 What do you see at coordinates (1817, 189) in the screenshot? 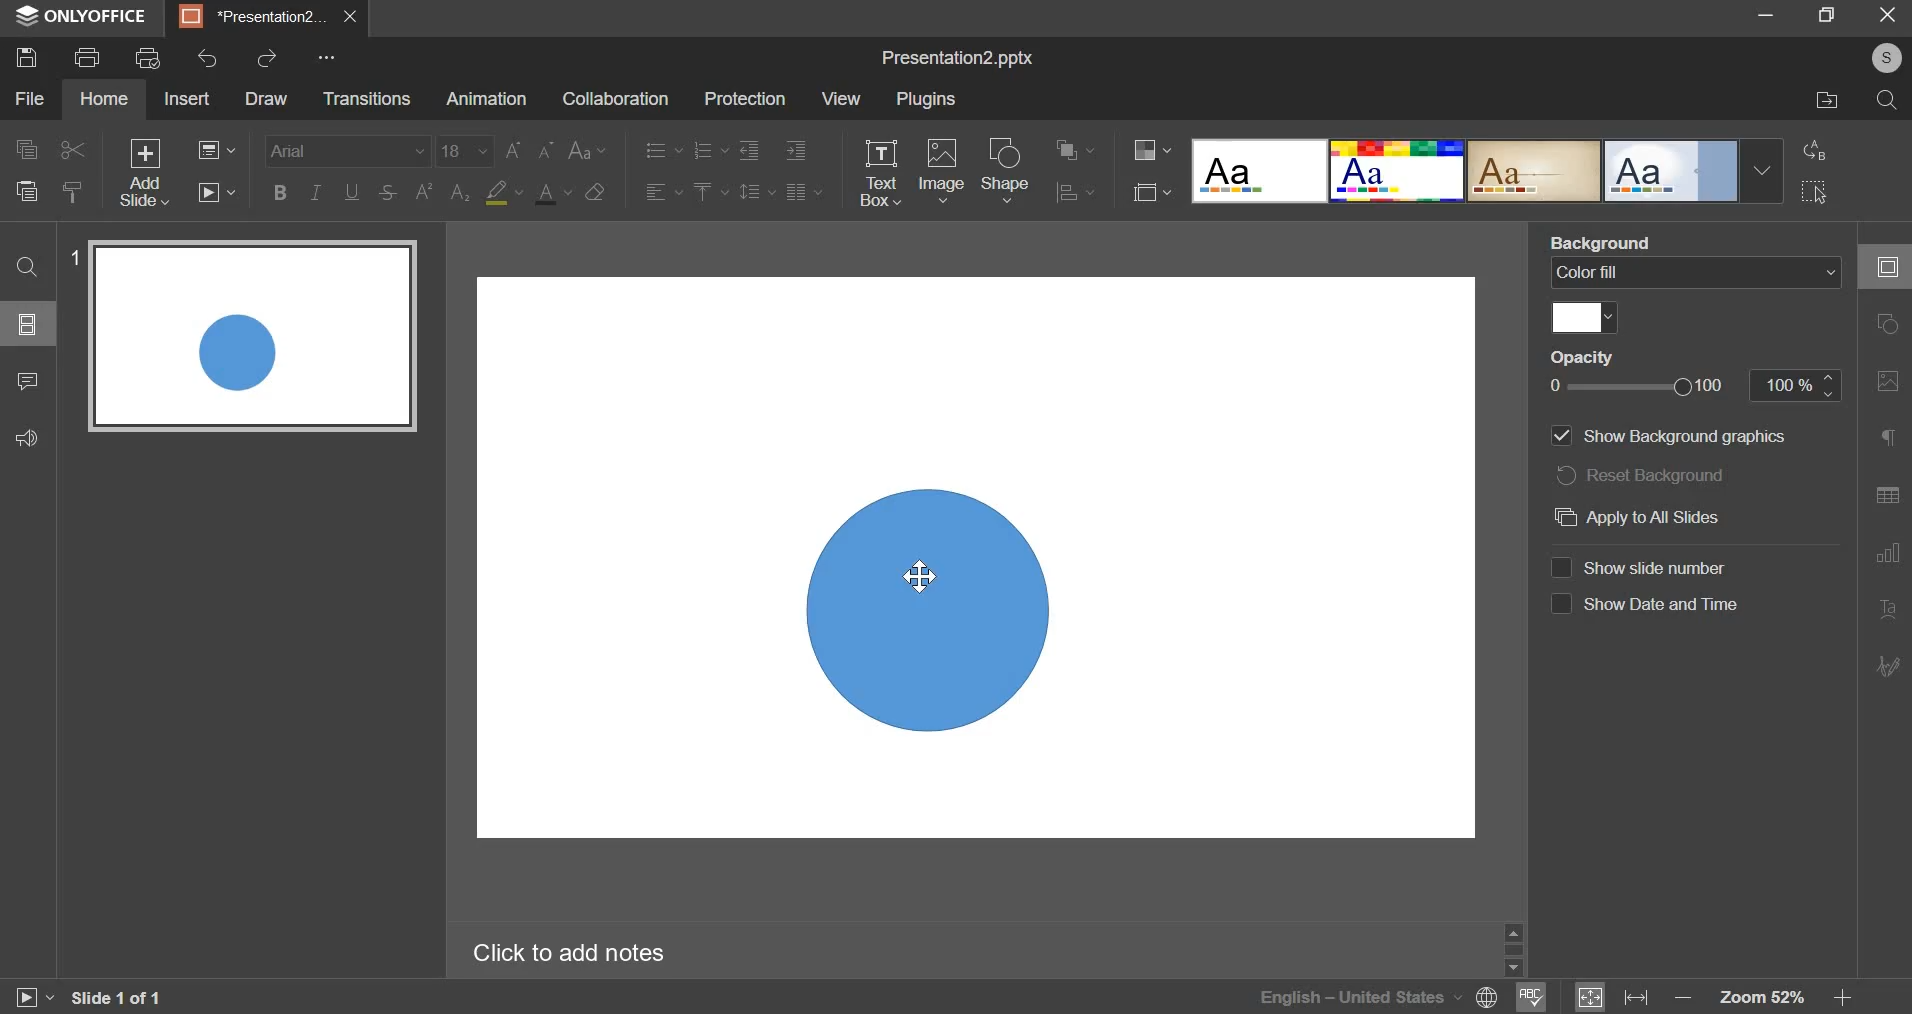
I see `select` at bounding box center [1817, 189].